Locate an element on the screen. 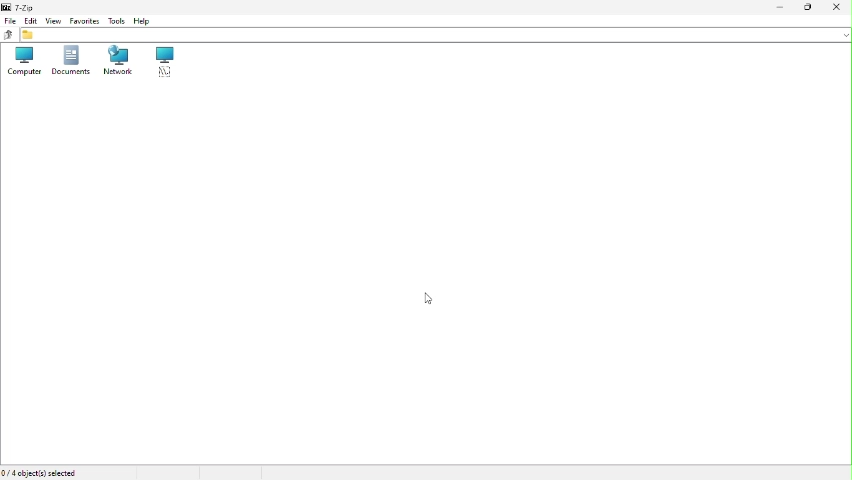  Documents is located at coordinates (69, 61).